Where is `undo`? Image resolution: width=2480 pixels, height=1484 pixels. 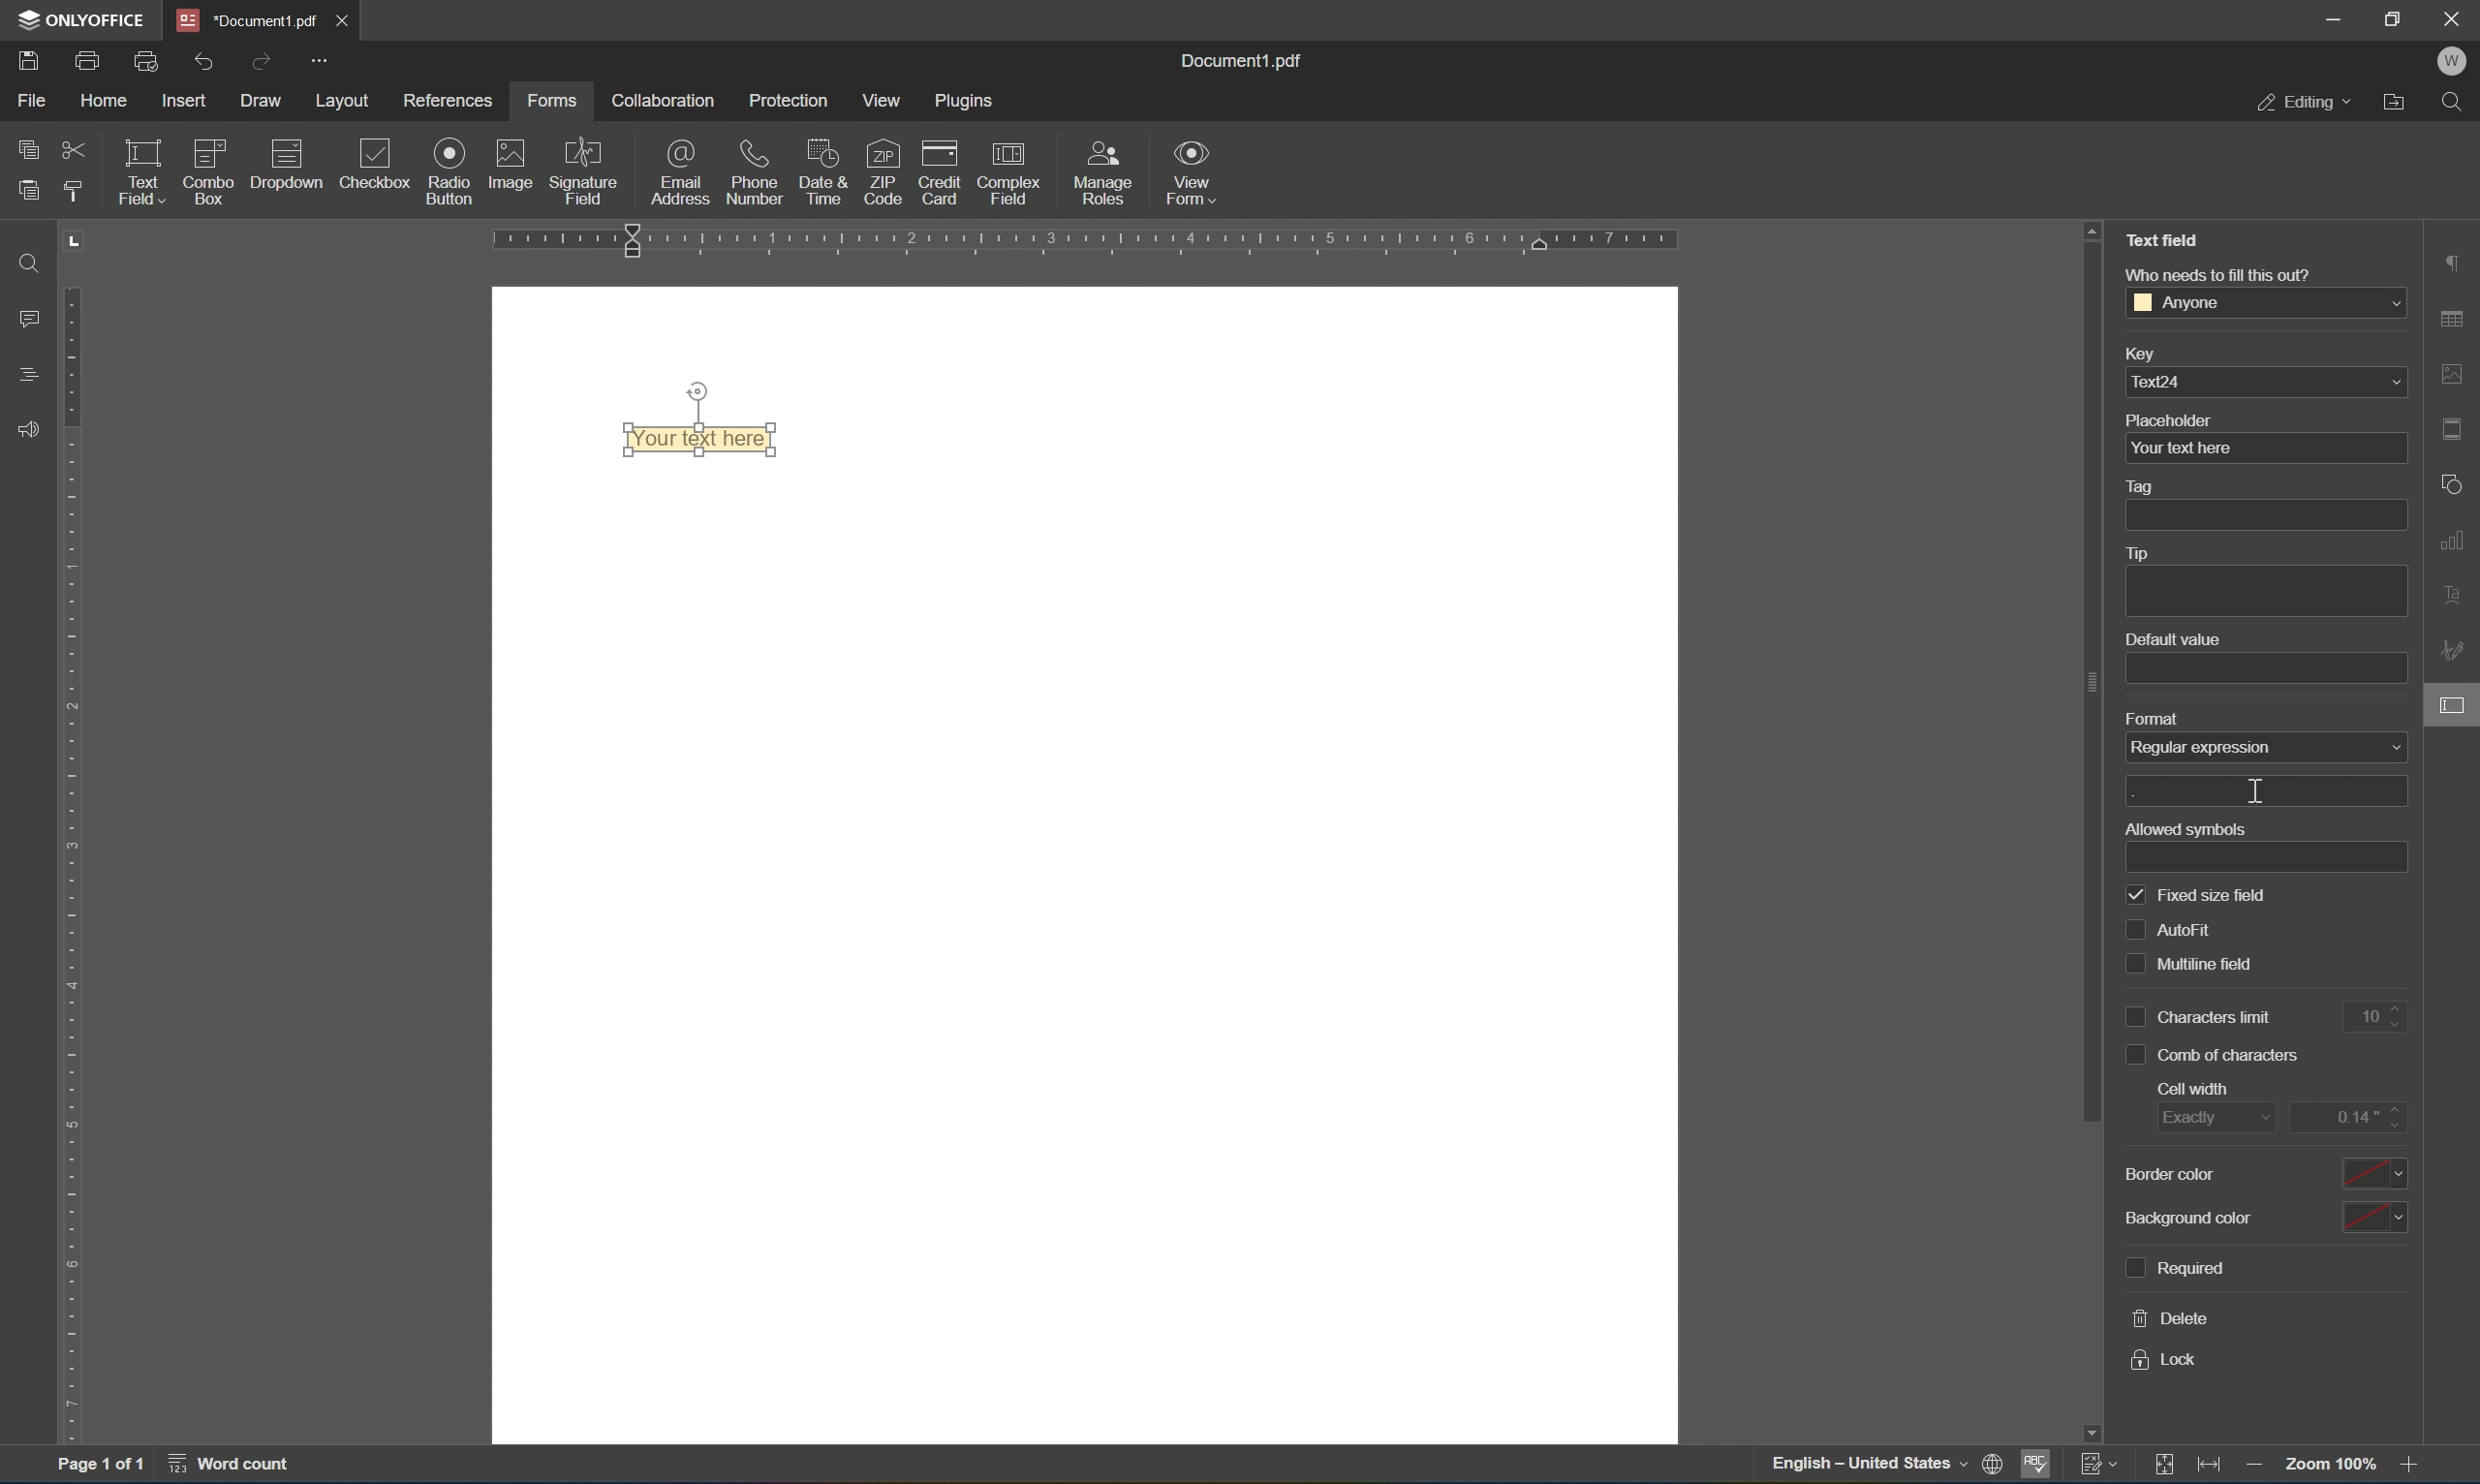 undo is located at coordinates (203, 64).